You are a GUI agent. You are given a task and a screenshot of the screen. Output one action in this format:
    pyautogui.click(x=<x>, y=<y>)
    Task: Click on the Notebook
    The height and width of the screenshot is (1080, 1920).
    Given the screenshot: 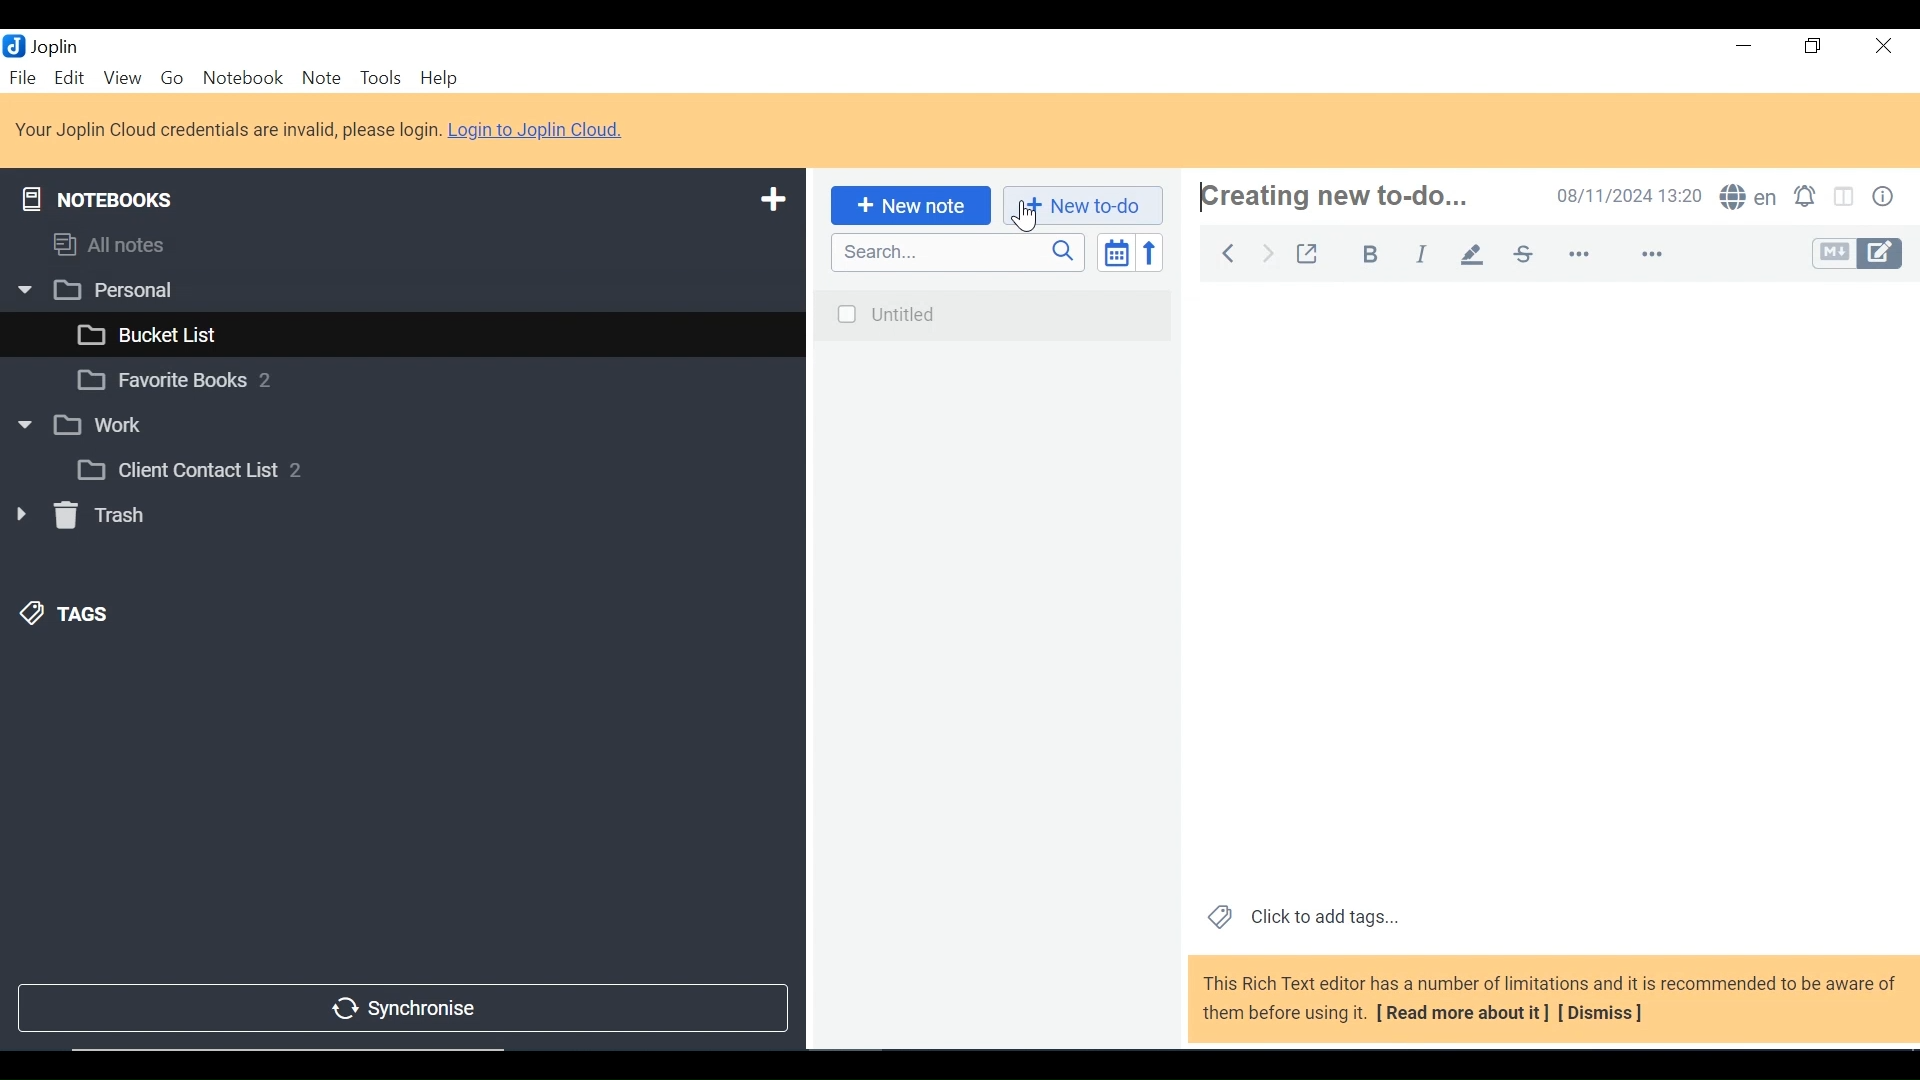 What is the action you would take?
    pyautogui.click(x=400, y=288)
    